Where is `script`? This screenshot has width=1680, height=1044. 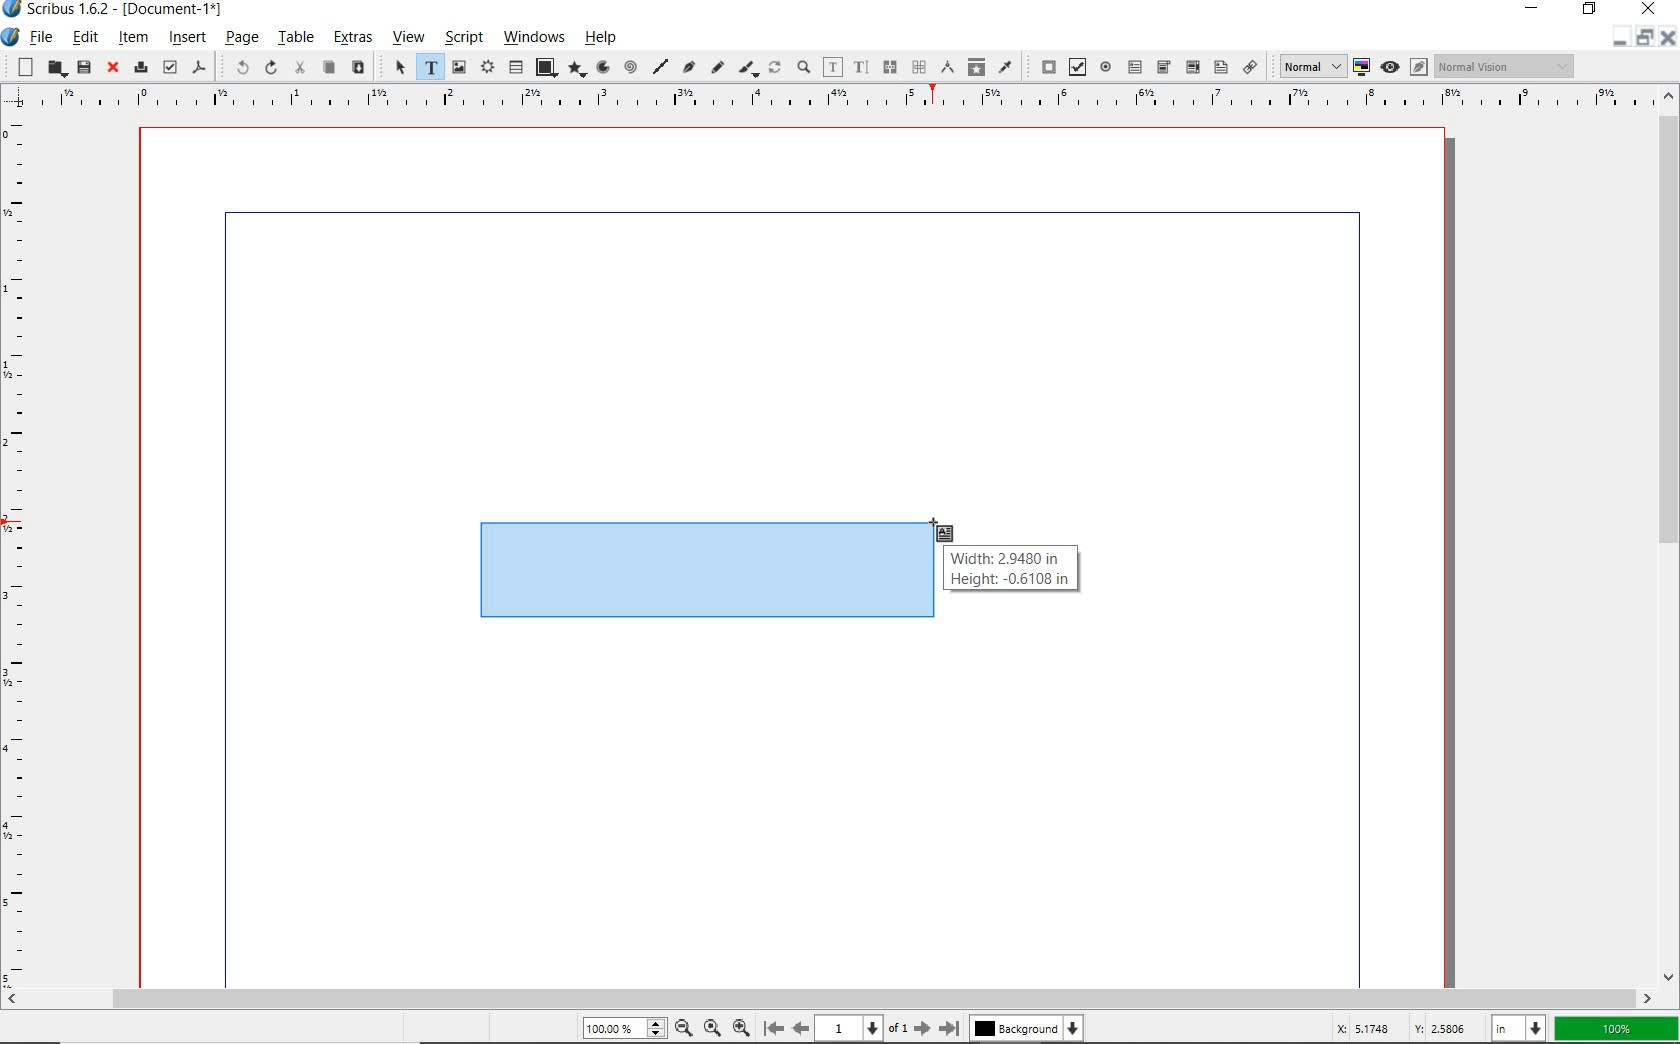 script is located at coordinates (461, 38).